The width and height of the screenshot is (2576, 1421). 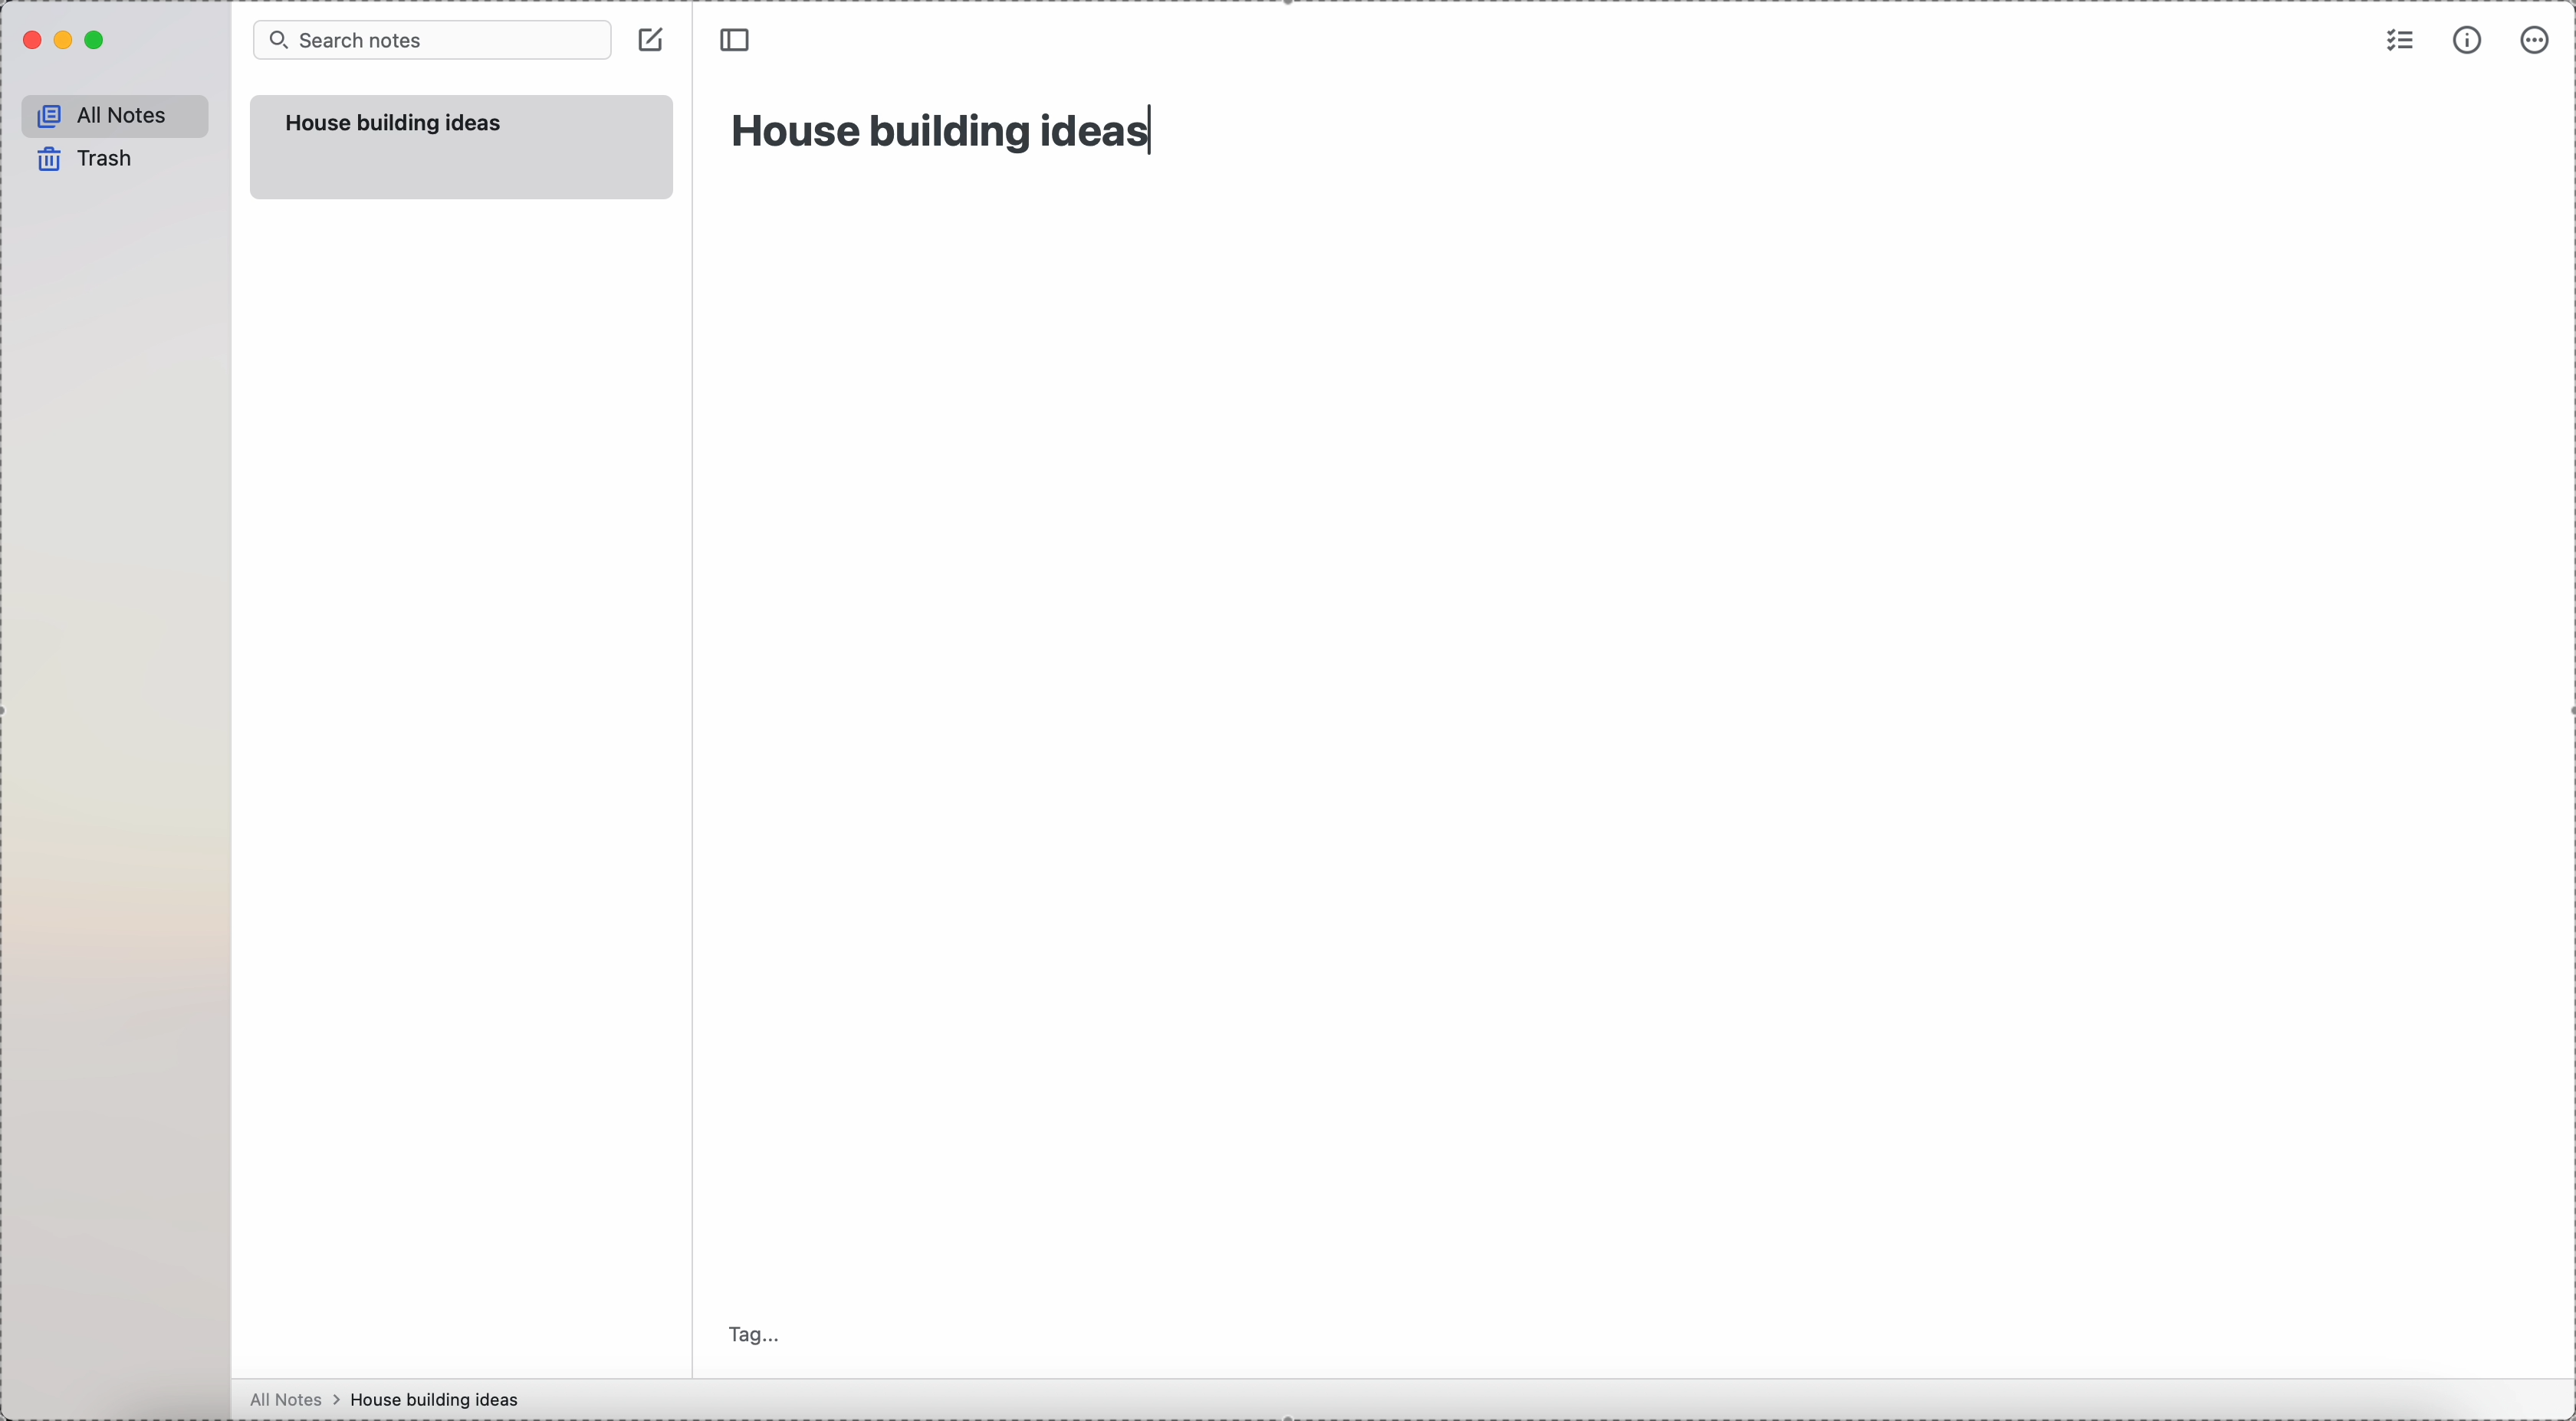 I want to click on minimize Simplenote, so click(x=66, y=43).